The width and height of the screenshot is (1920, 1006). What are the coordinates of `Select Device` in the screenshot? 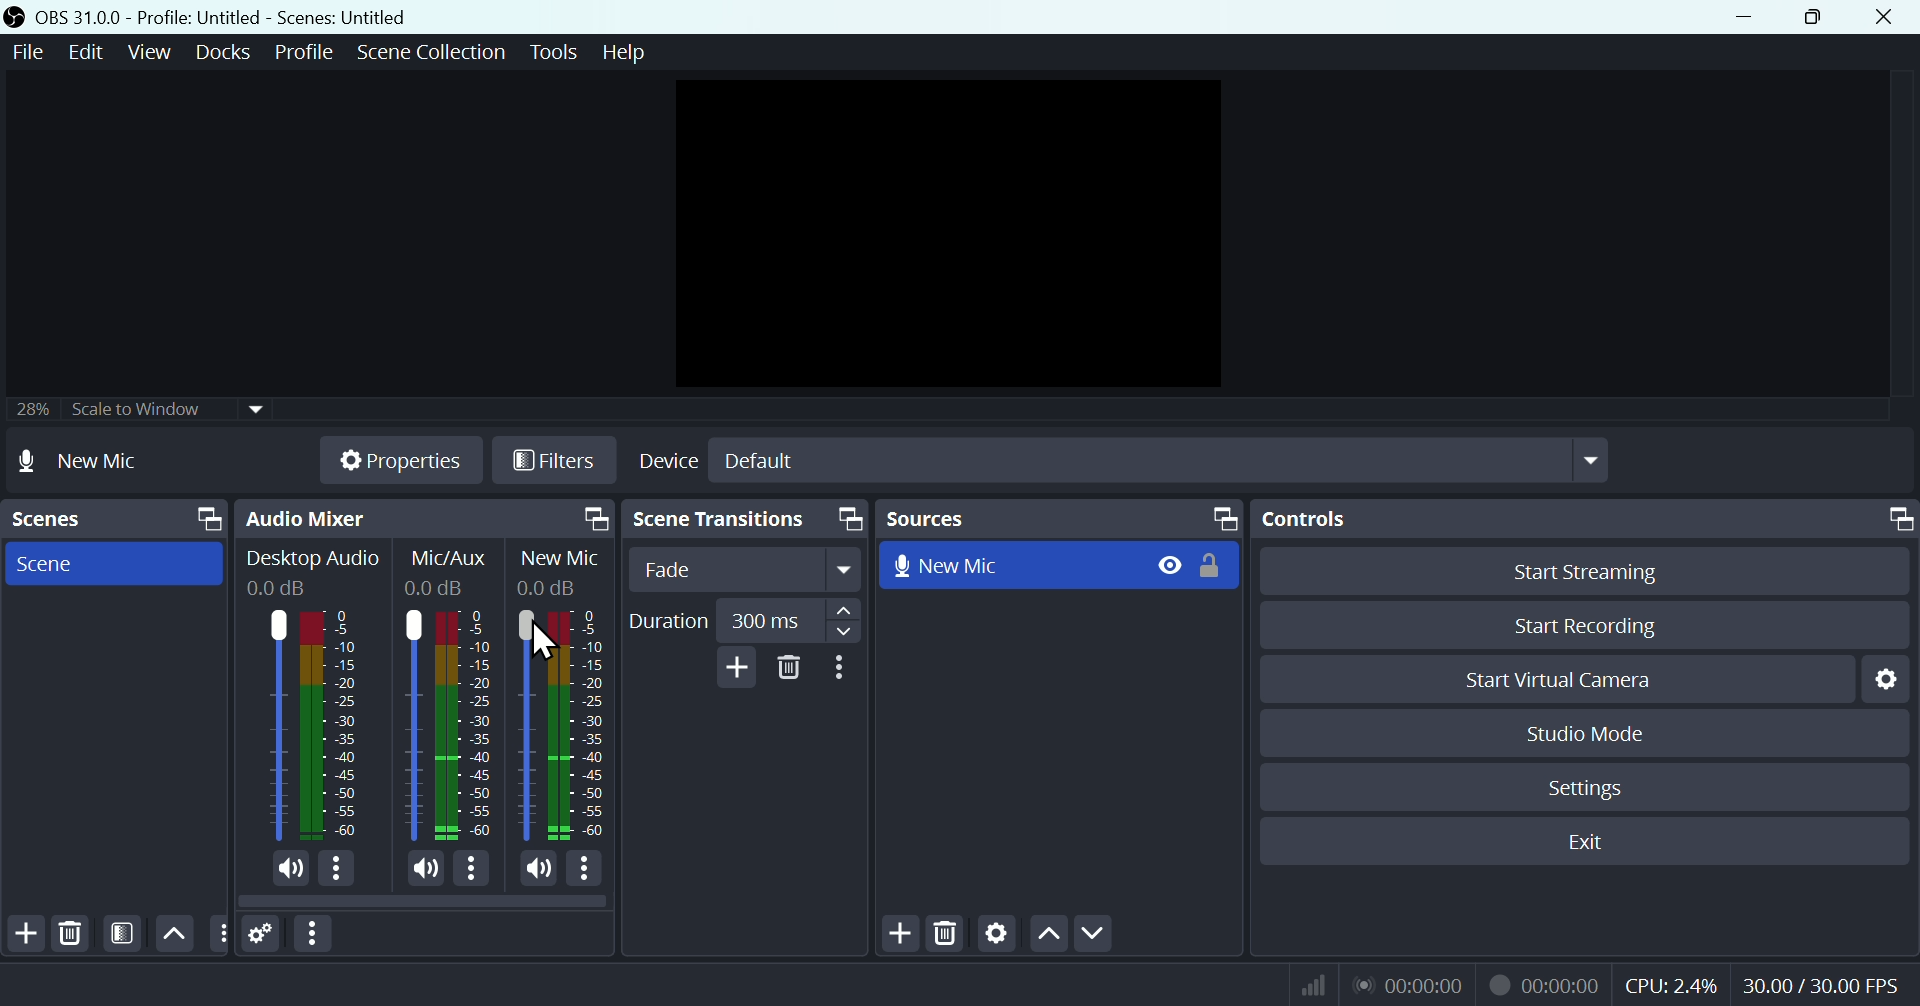 It's located at (1120, 460).